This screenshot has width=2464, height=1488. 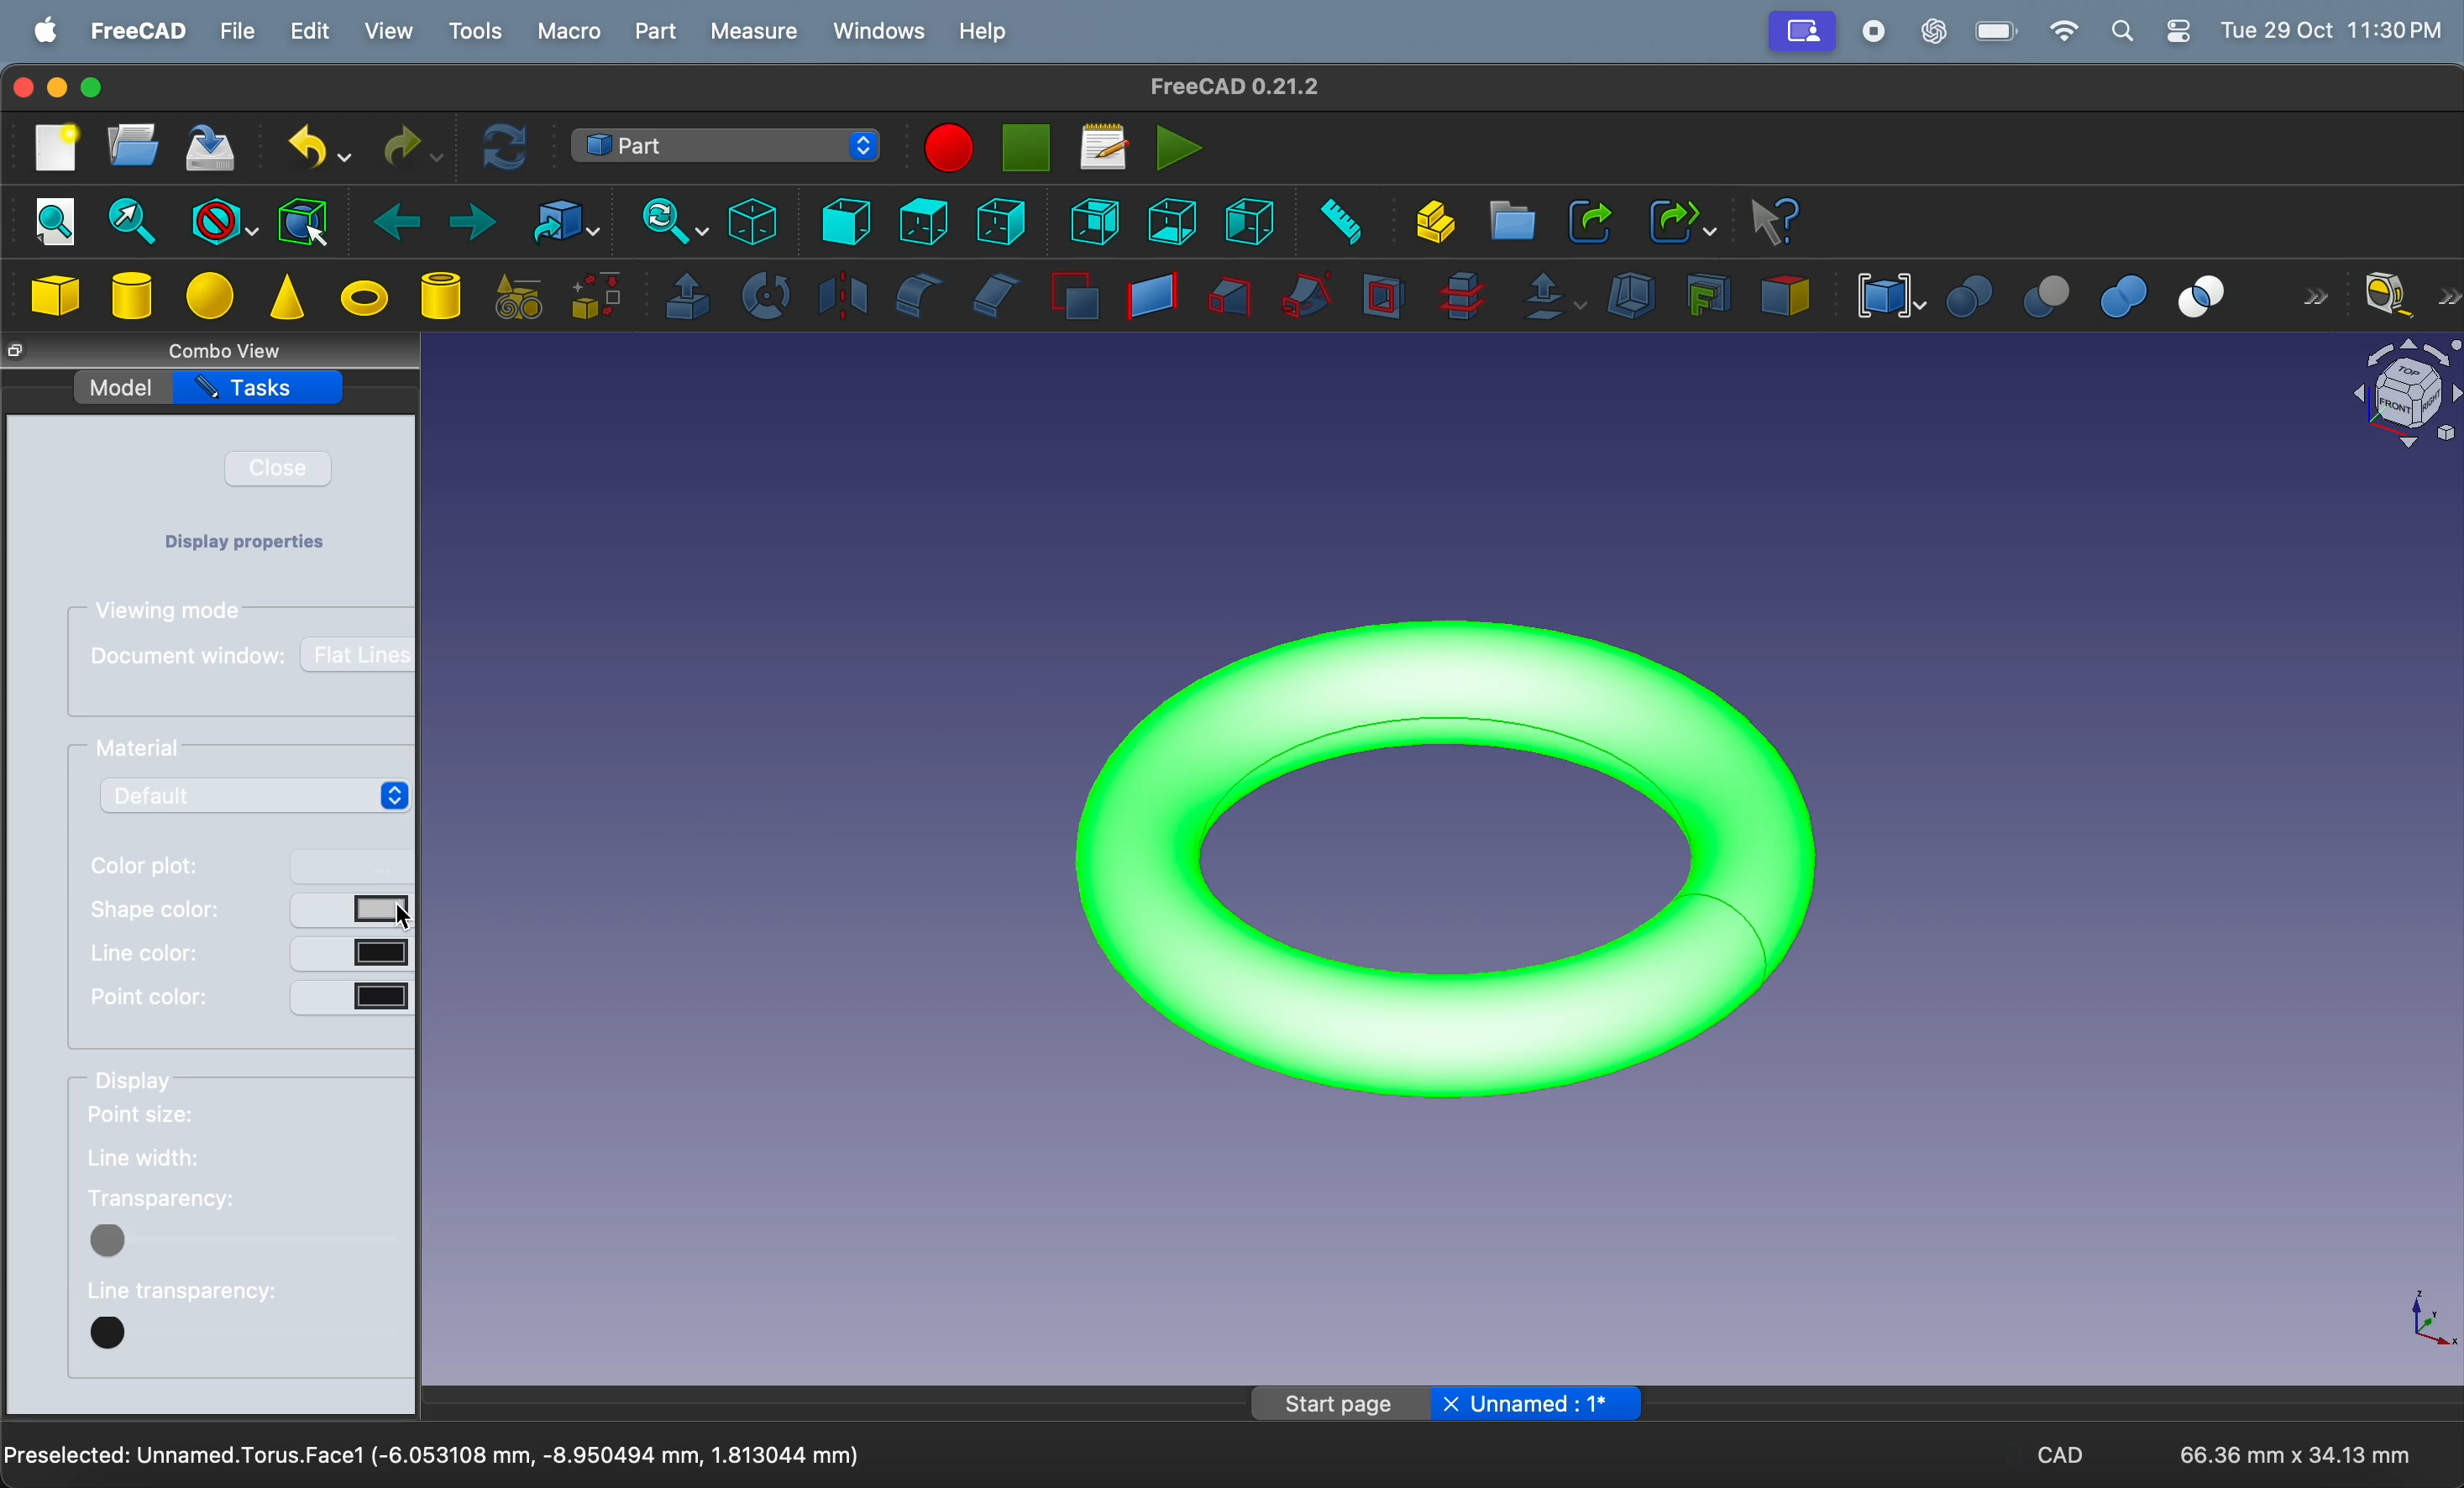 What do you see at coordinates (150, 750) in the screenshot?
I see `material` at bounding box center [150, 750].